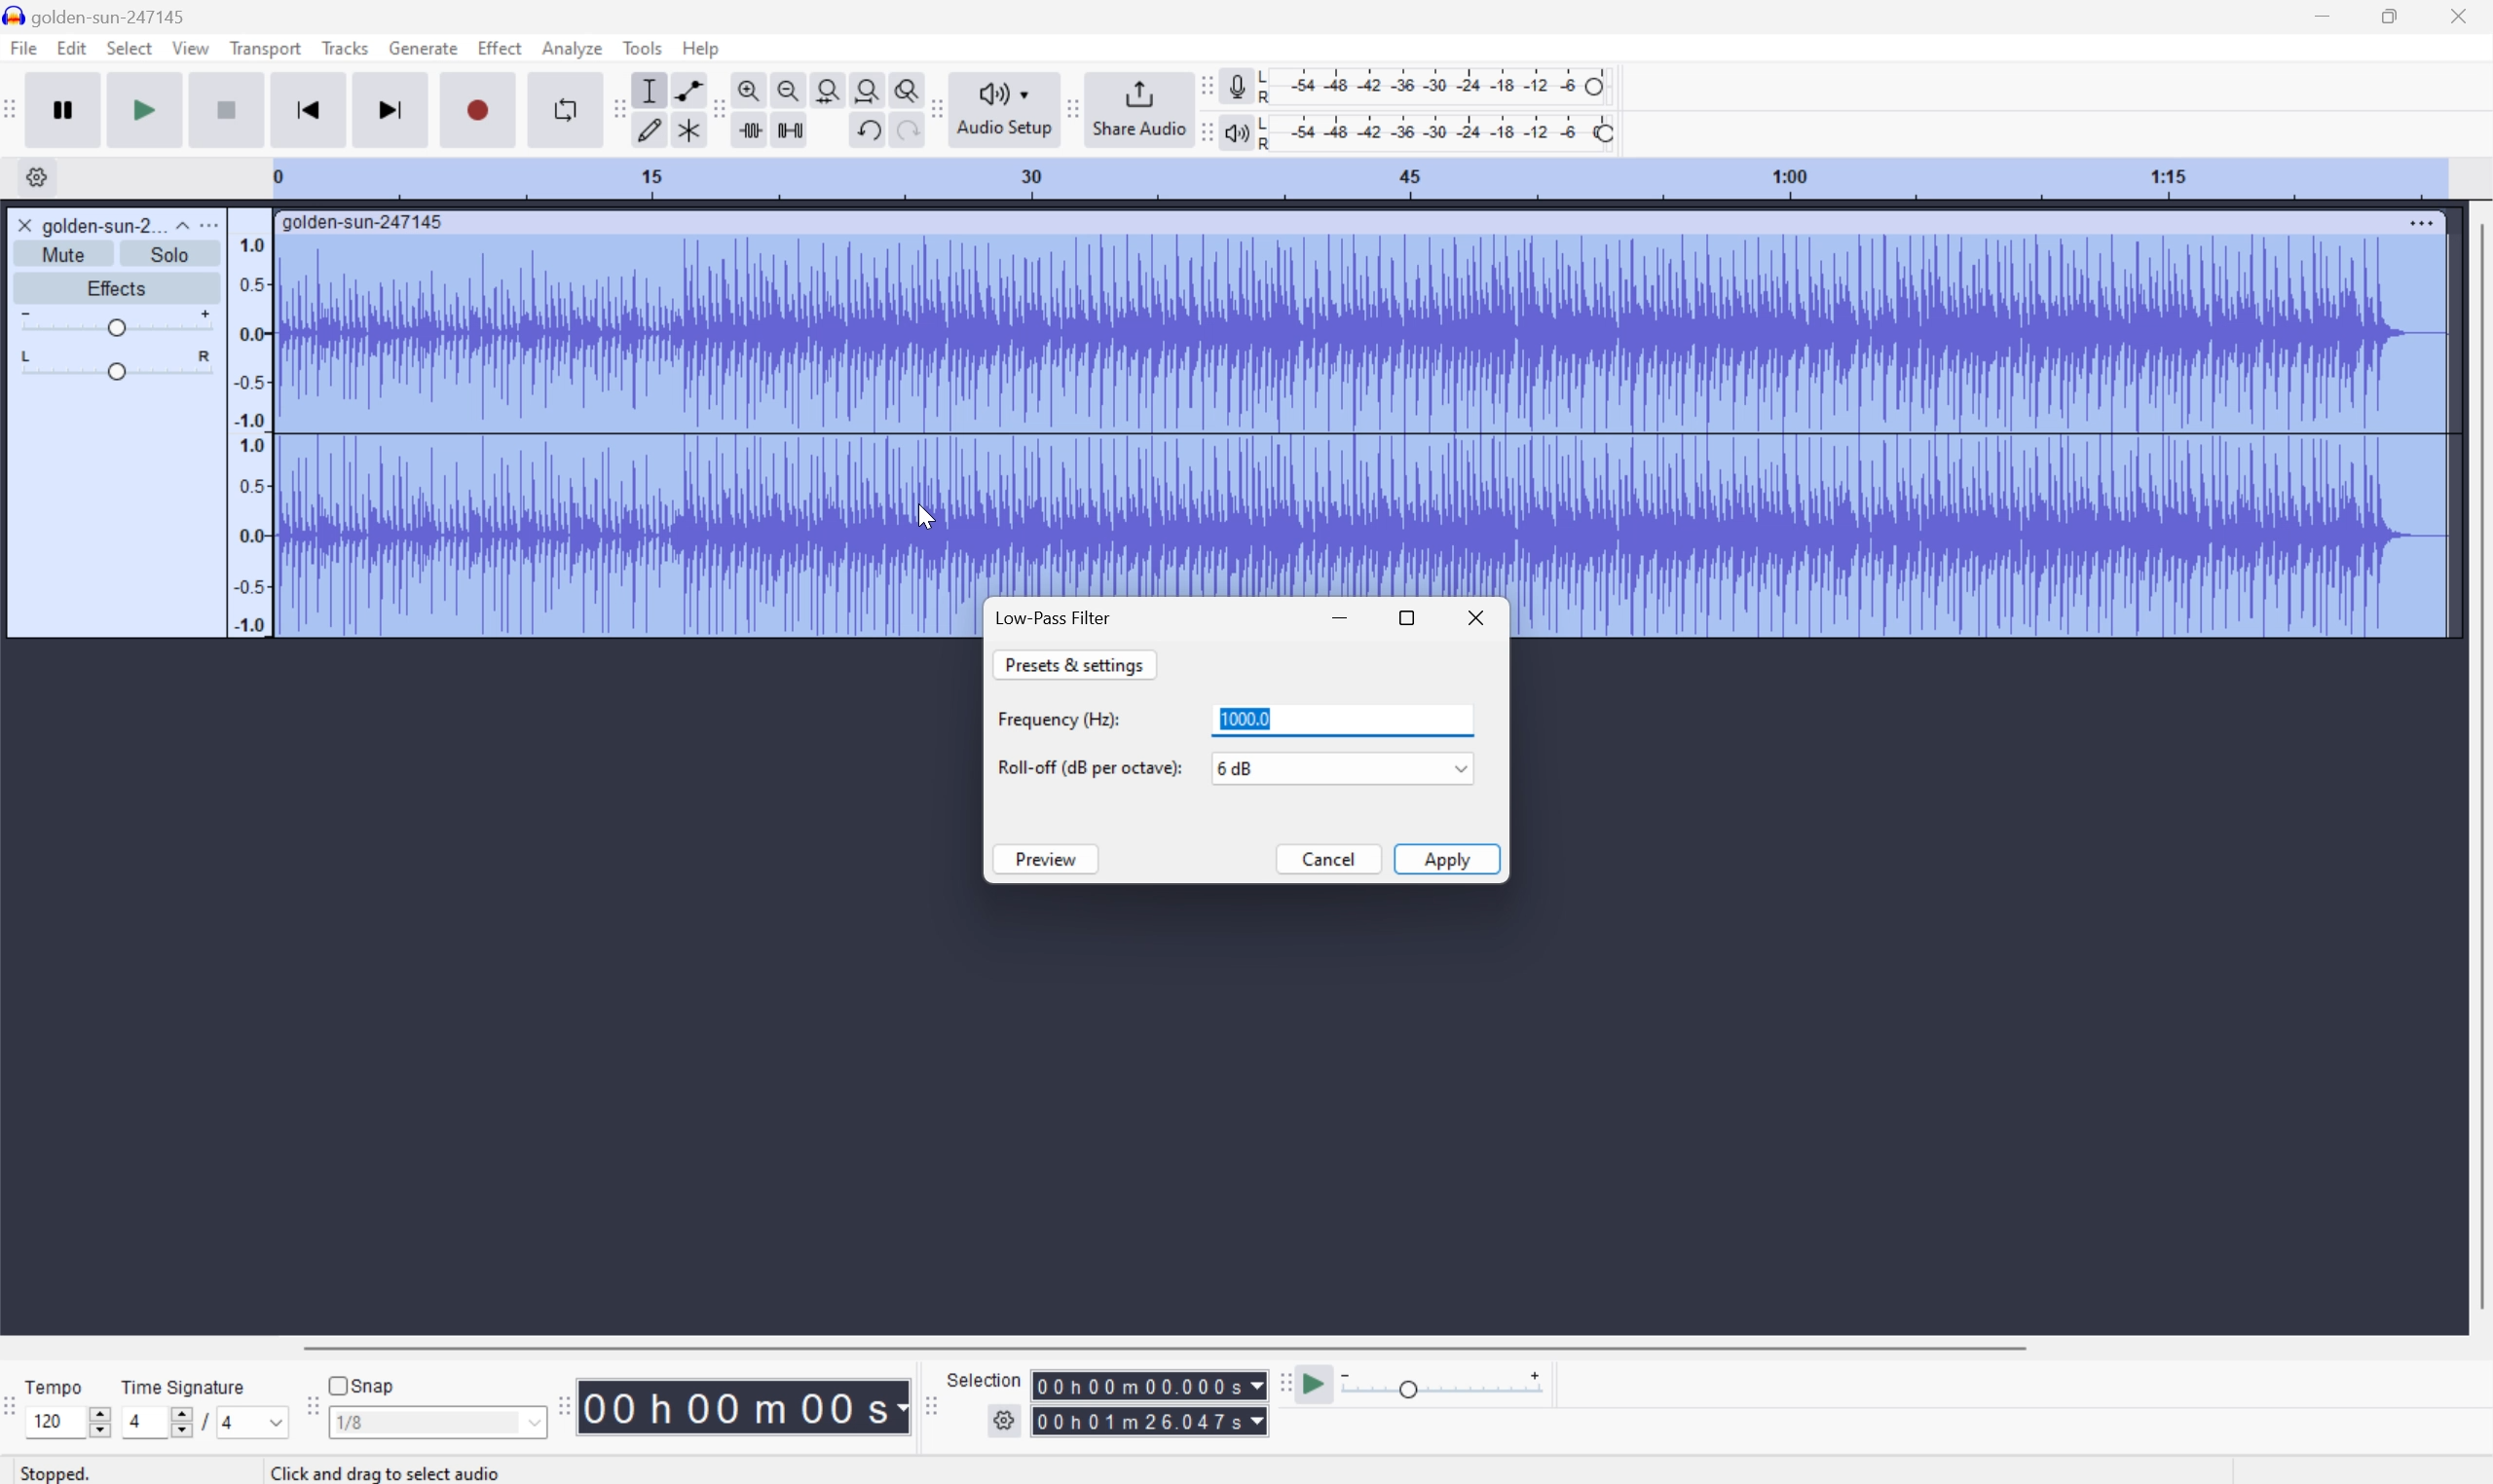 Image resolution: width=2493 pixels, height=1484 pixels. What do you see at coordinates (2477, 767) in the screenshot?
I see `Scroll Bar` at bounding box center [2477, 767].